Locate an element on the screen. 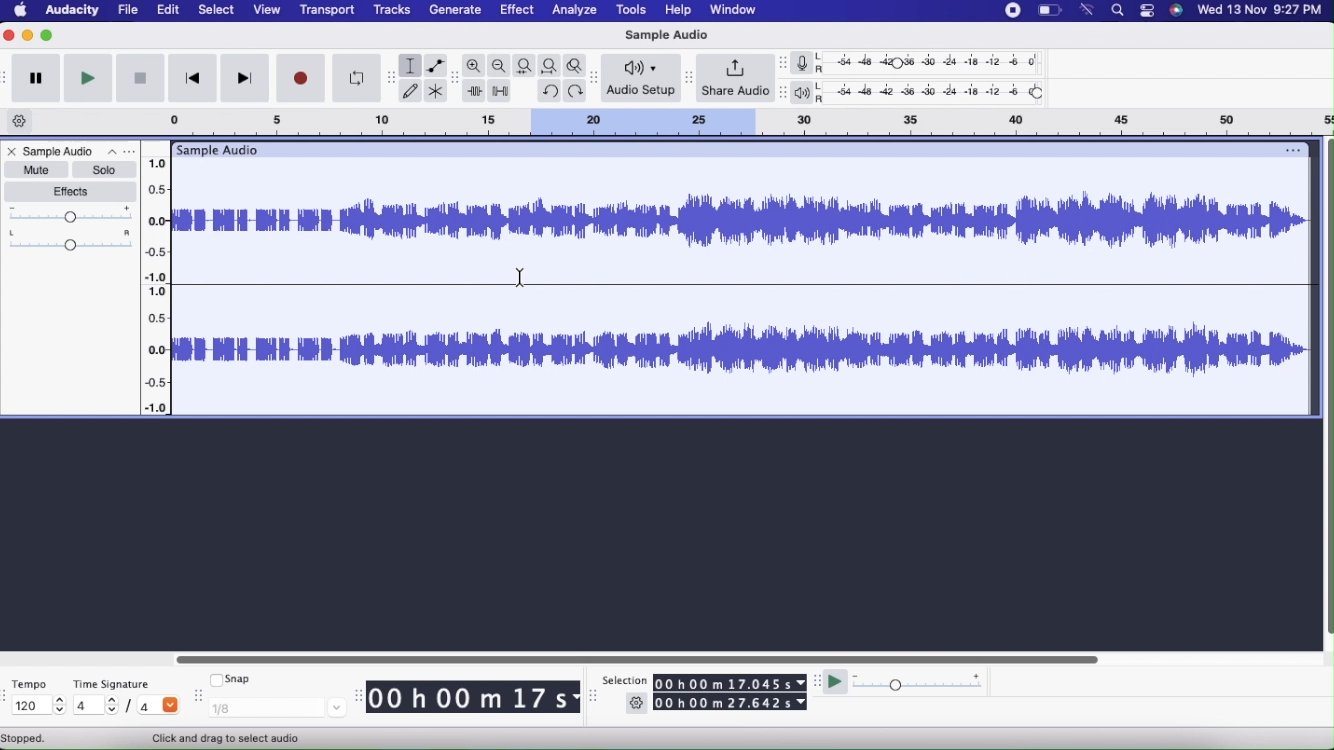 The width and height of the screenshot is (1334, 750). 4 is located at coordinates (159, 704).